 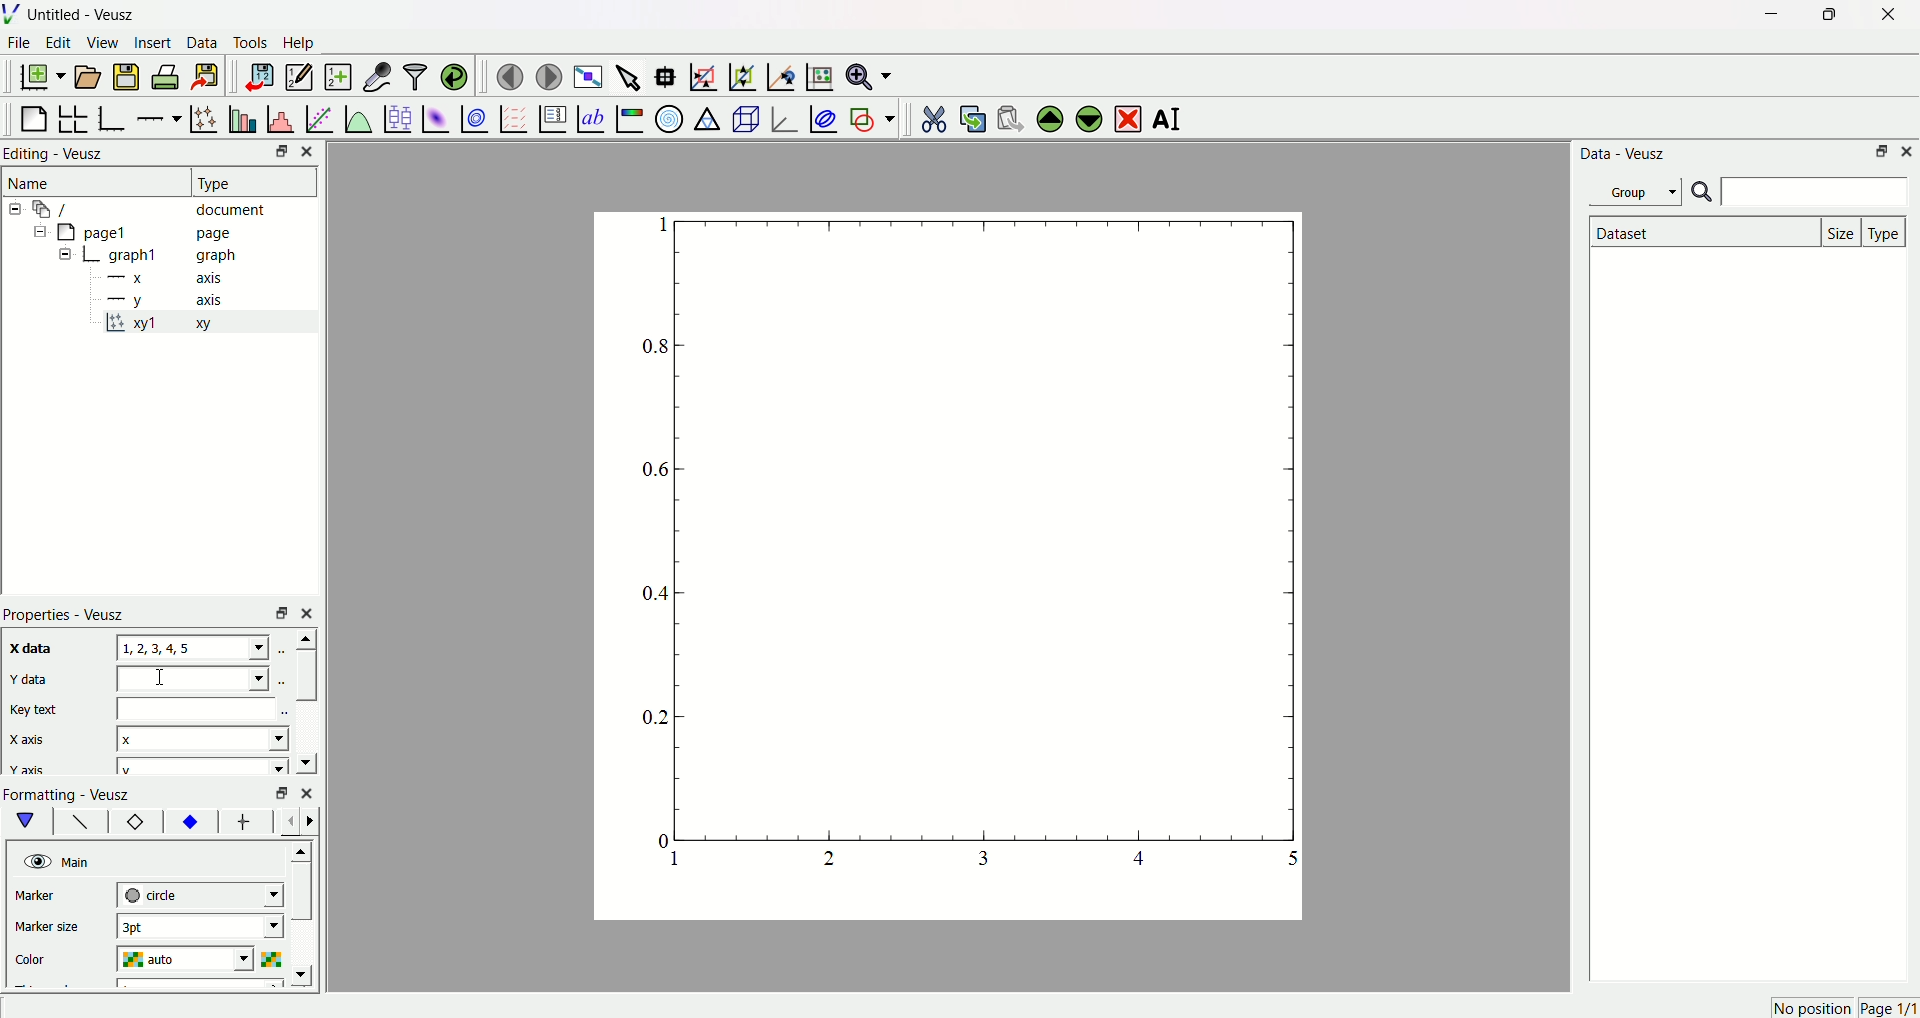 I want to click on zoom functions, so click(x=869, y=76).